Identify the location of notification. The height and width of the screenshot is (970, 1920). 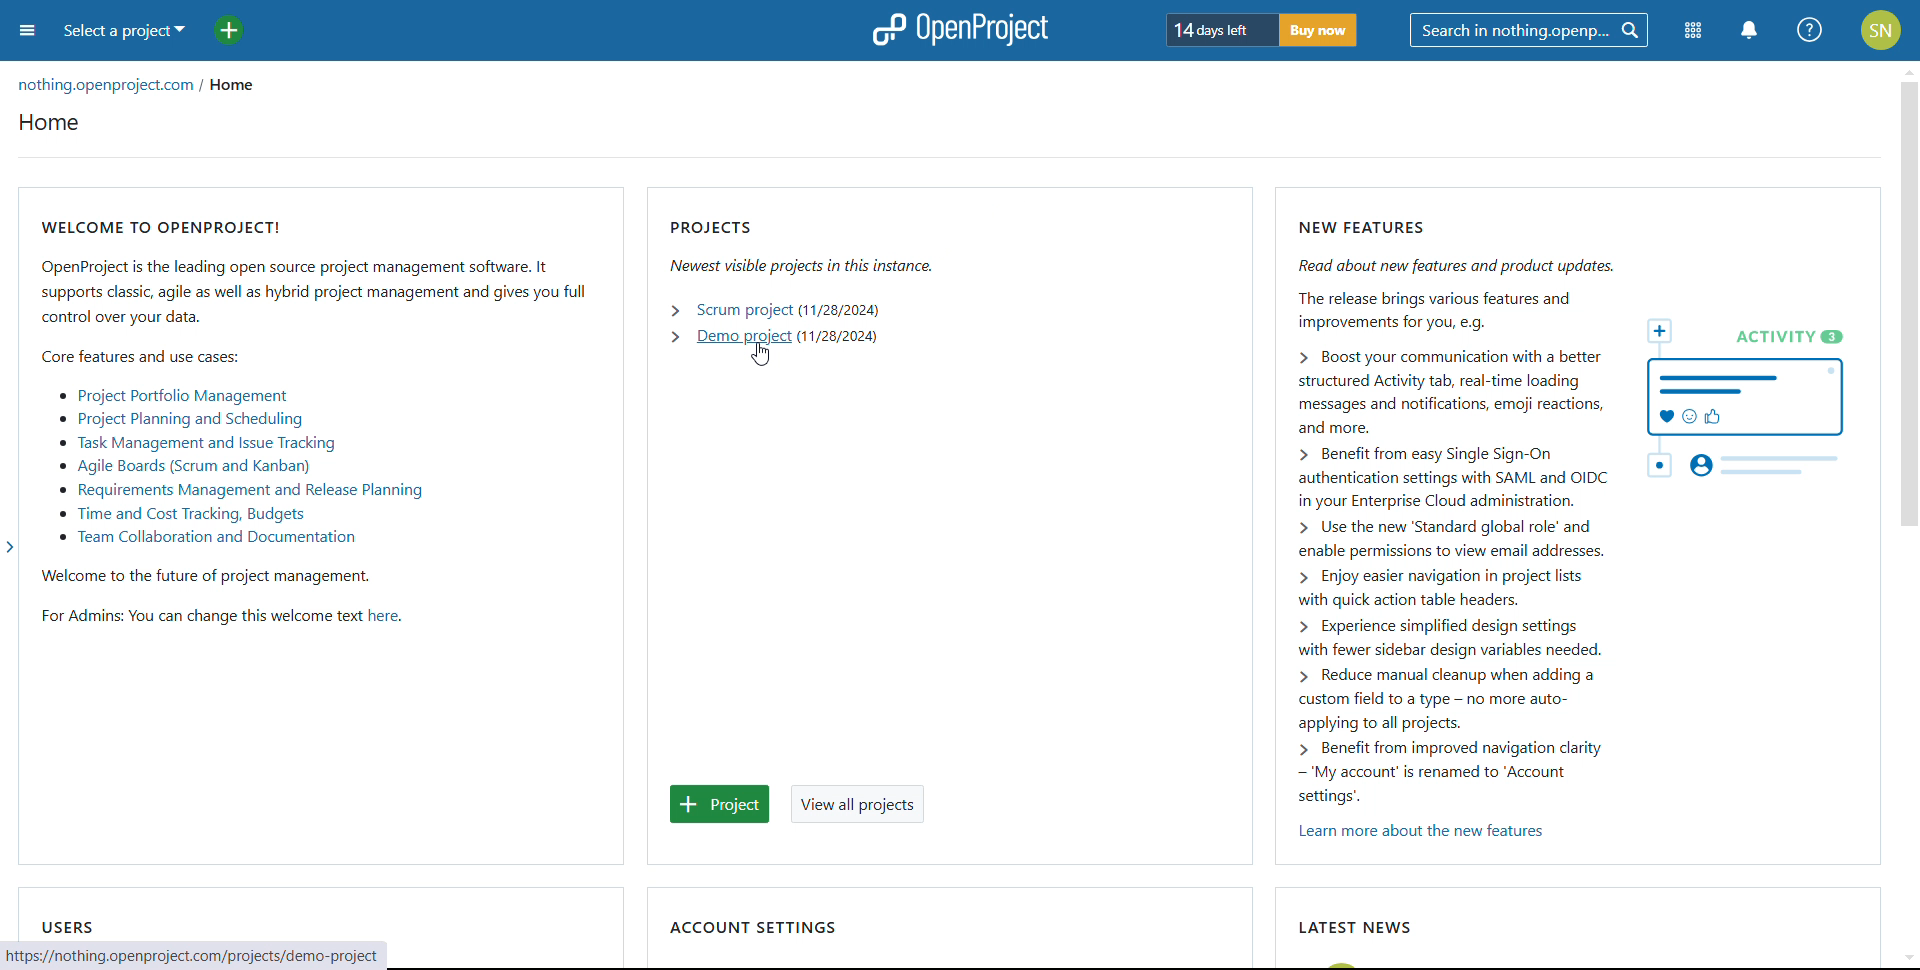
(1748, 31).